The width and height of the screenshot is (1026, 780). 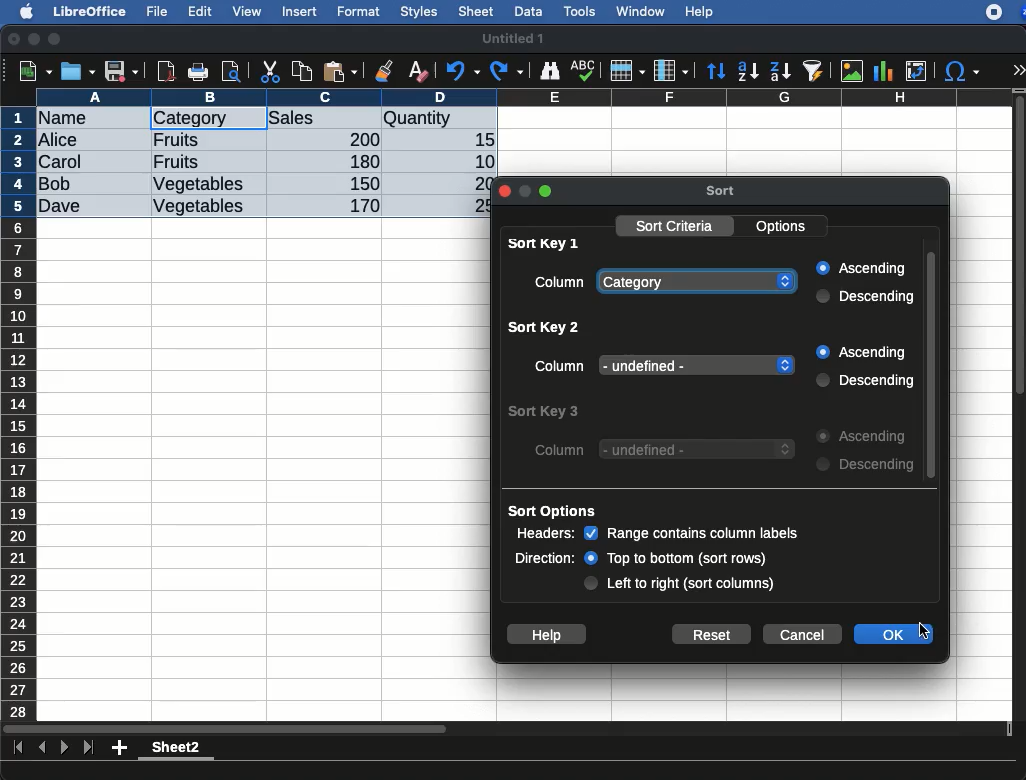 I want to click on descending, so click(x=862, y=380).